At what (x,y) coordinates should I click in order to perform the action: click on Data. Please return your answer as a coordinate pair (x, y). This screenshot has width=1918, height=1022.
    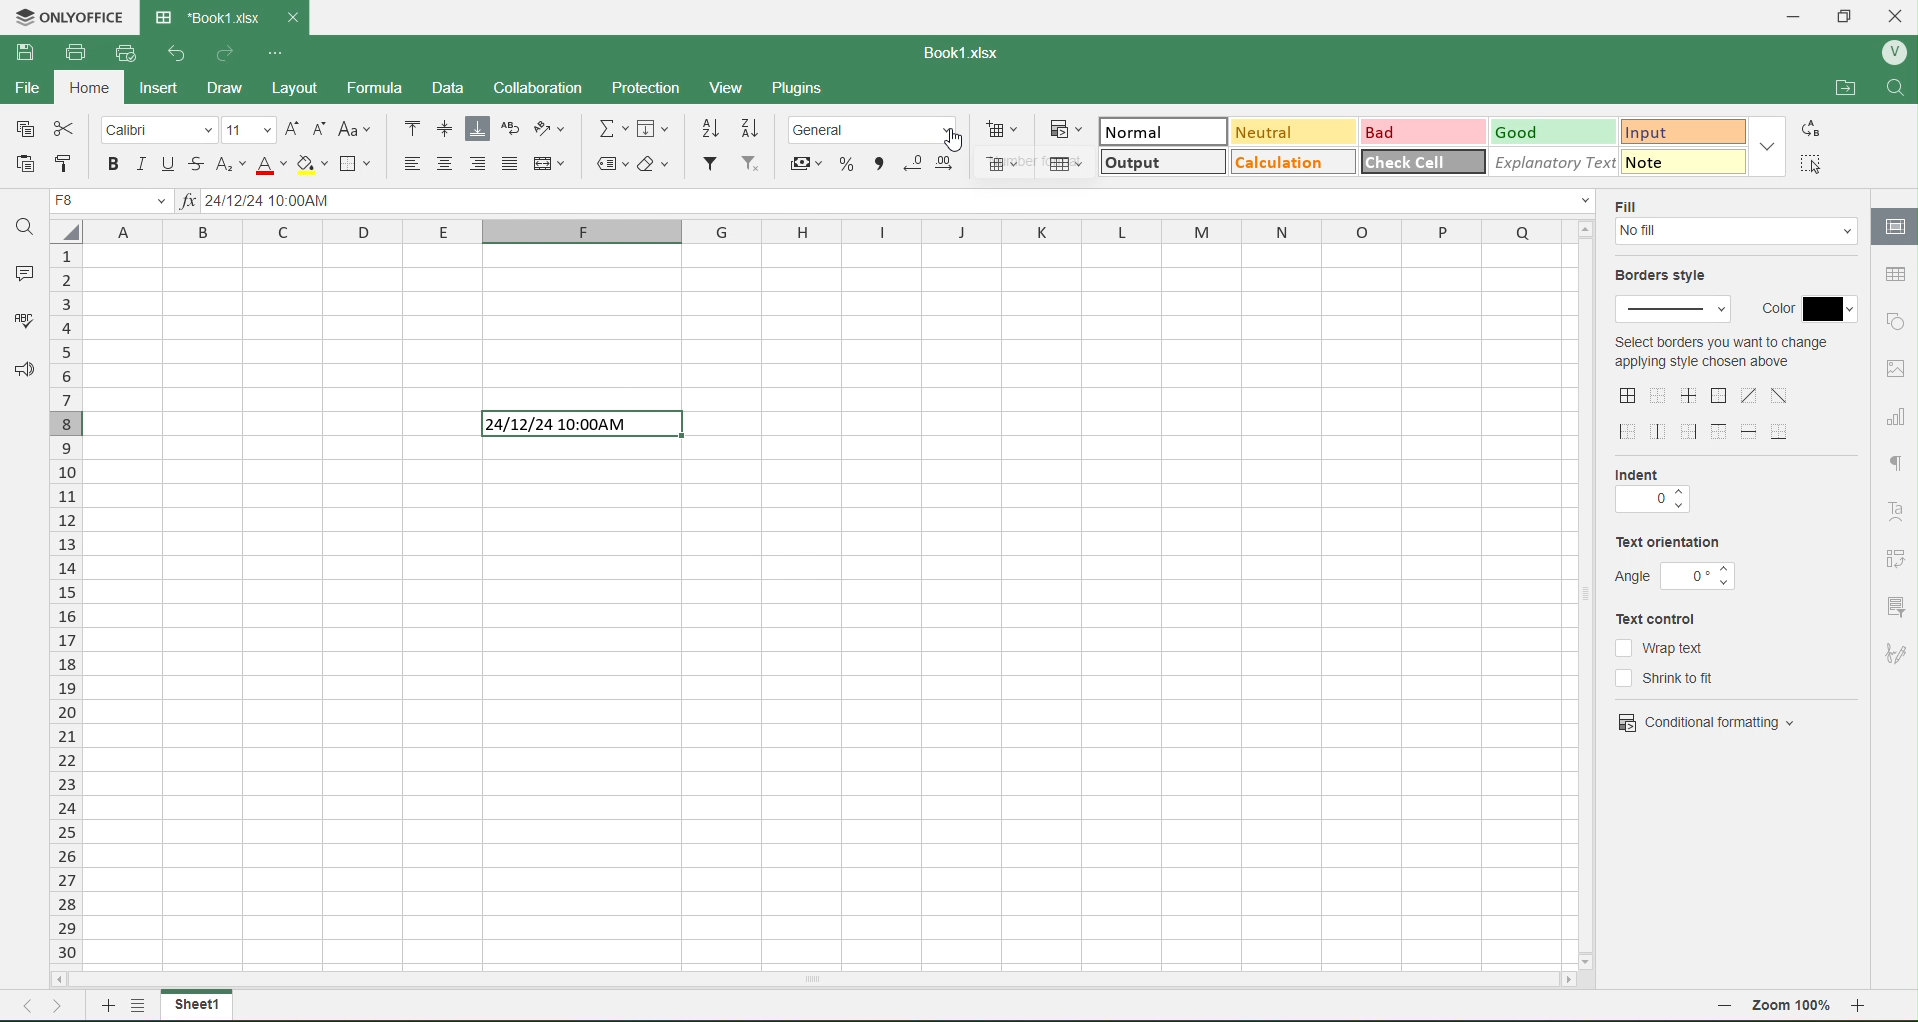
    Looking at the image, I should click on (459, 88).